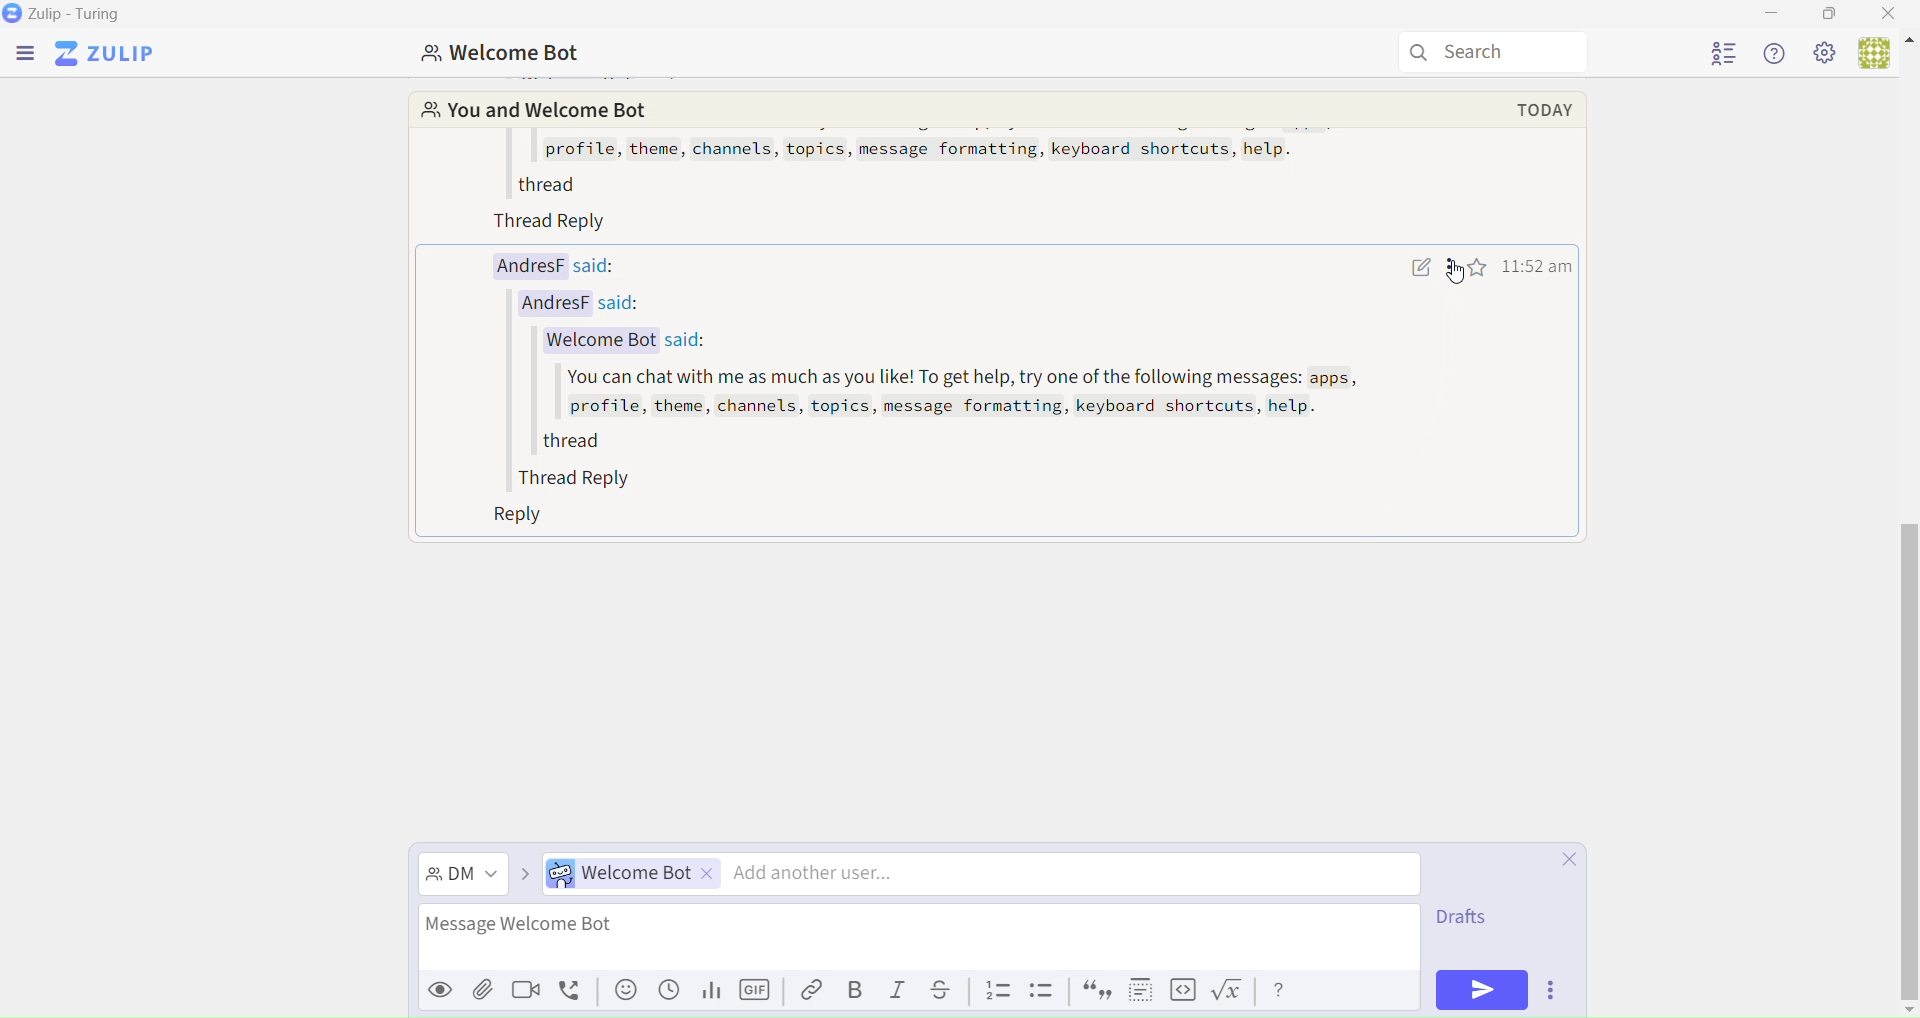 The width and height of the screenshot is (1920, 1018). What do you see at coordinates (1482, 269) in the screenshot?
I see `Favourites` at bounding box center [1482, 269].